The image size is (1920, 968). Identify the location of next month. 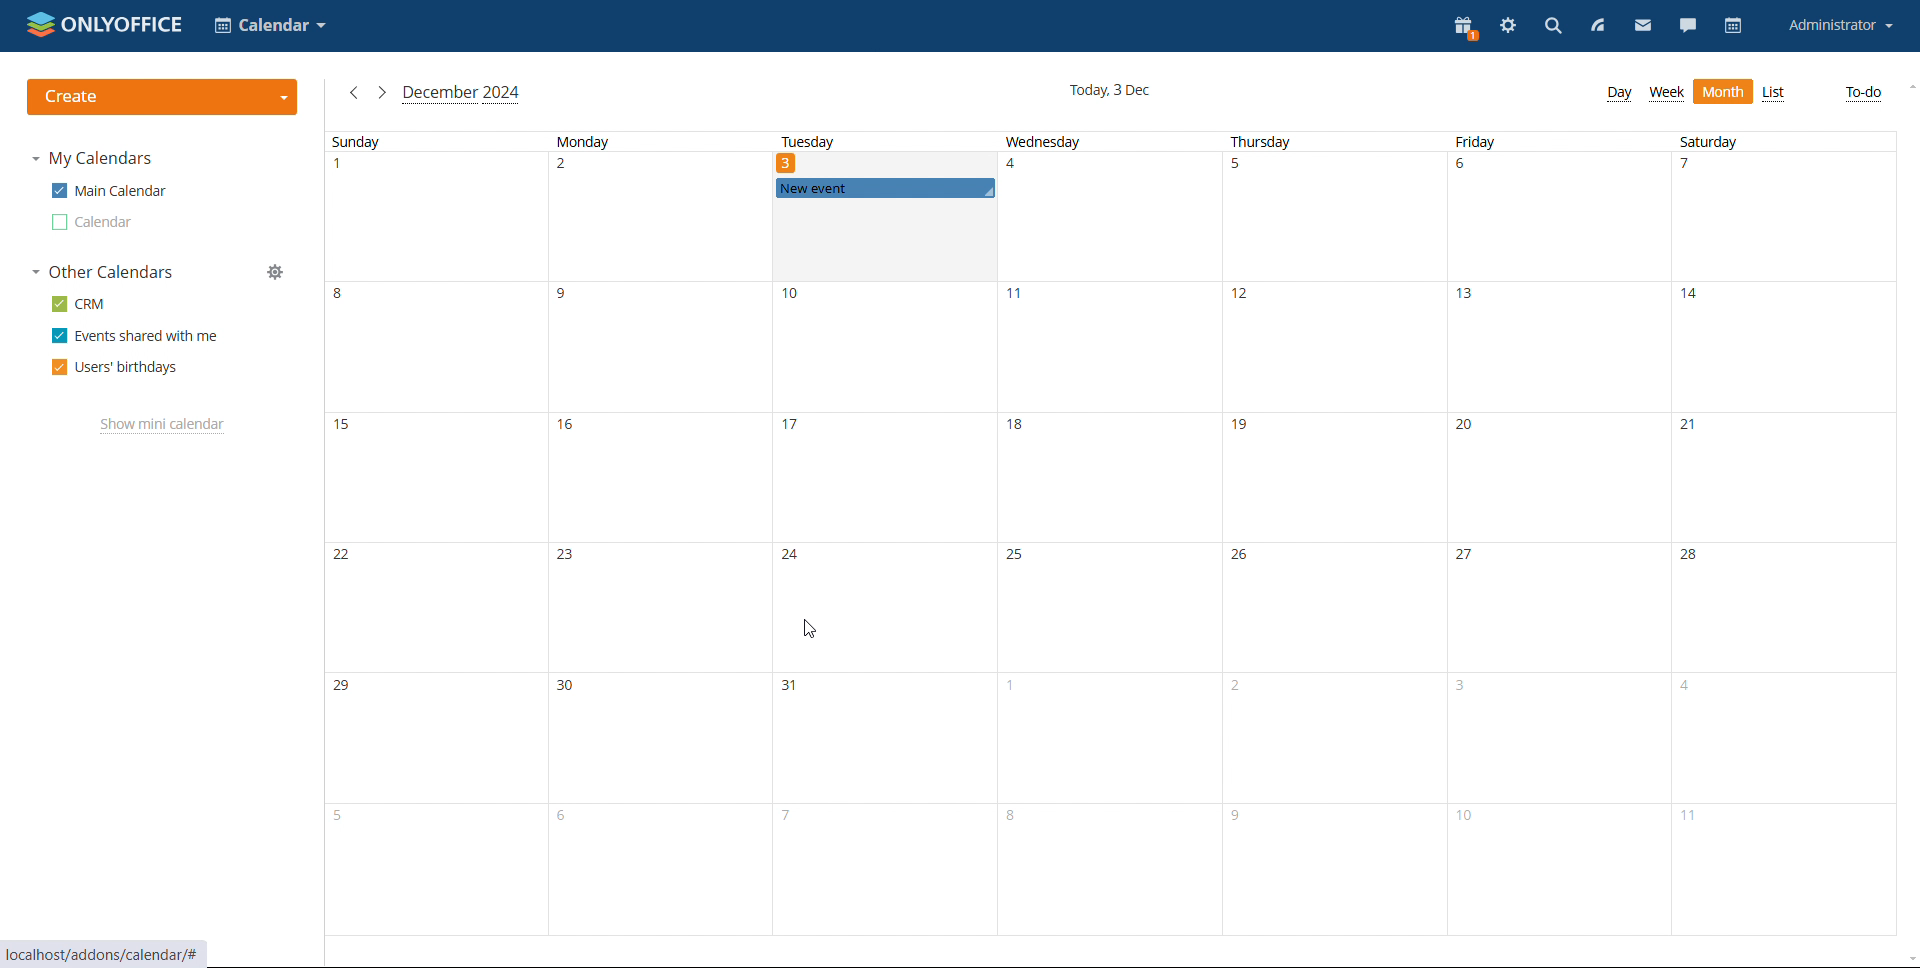
(381, 92).